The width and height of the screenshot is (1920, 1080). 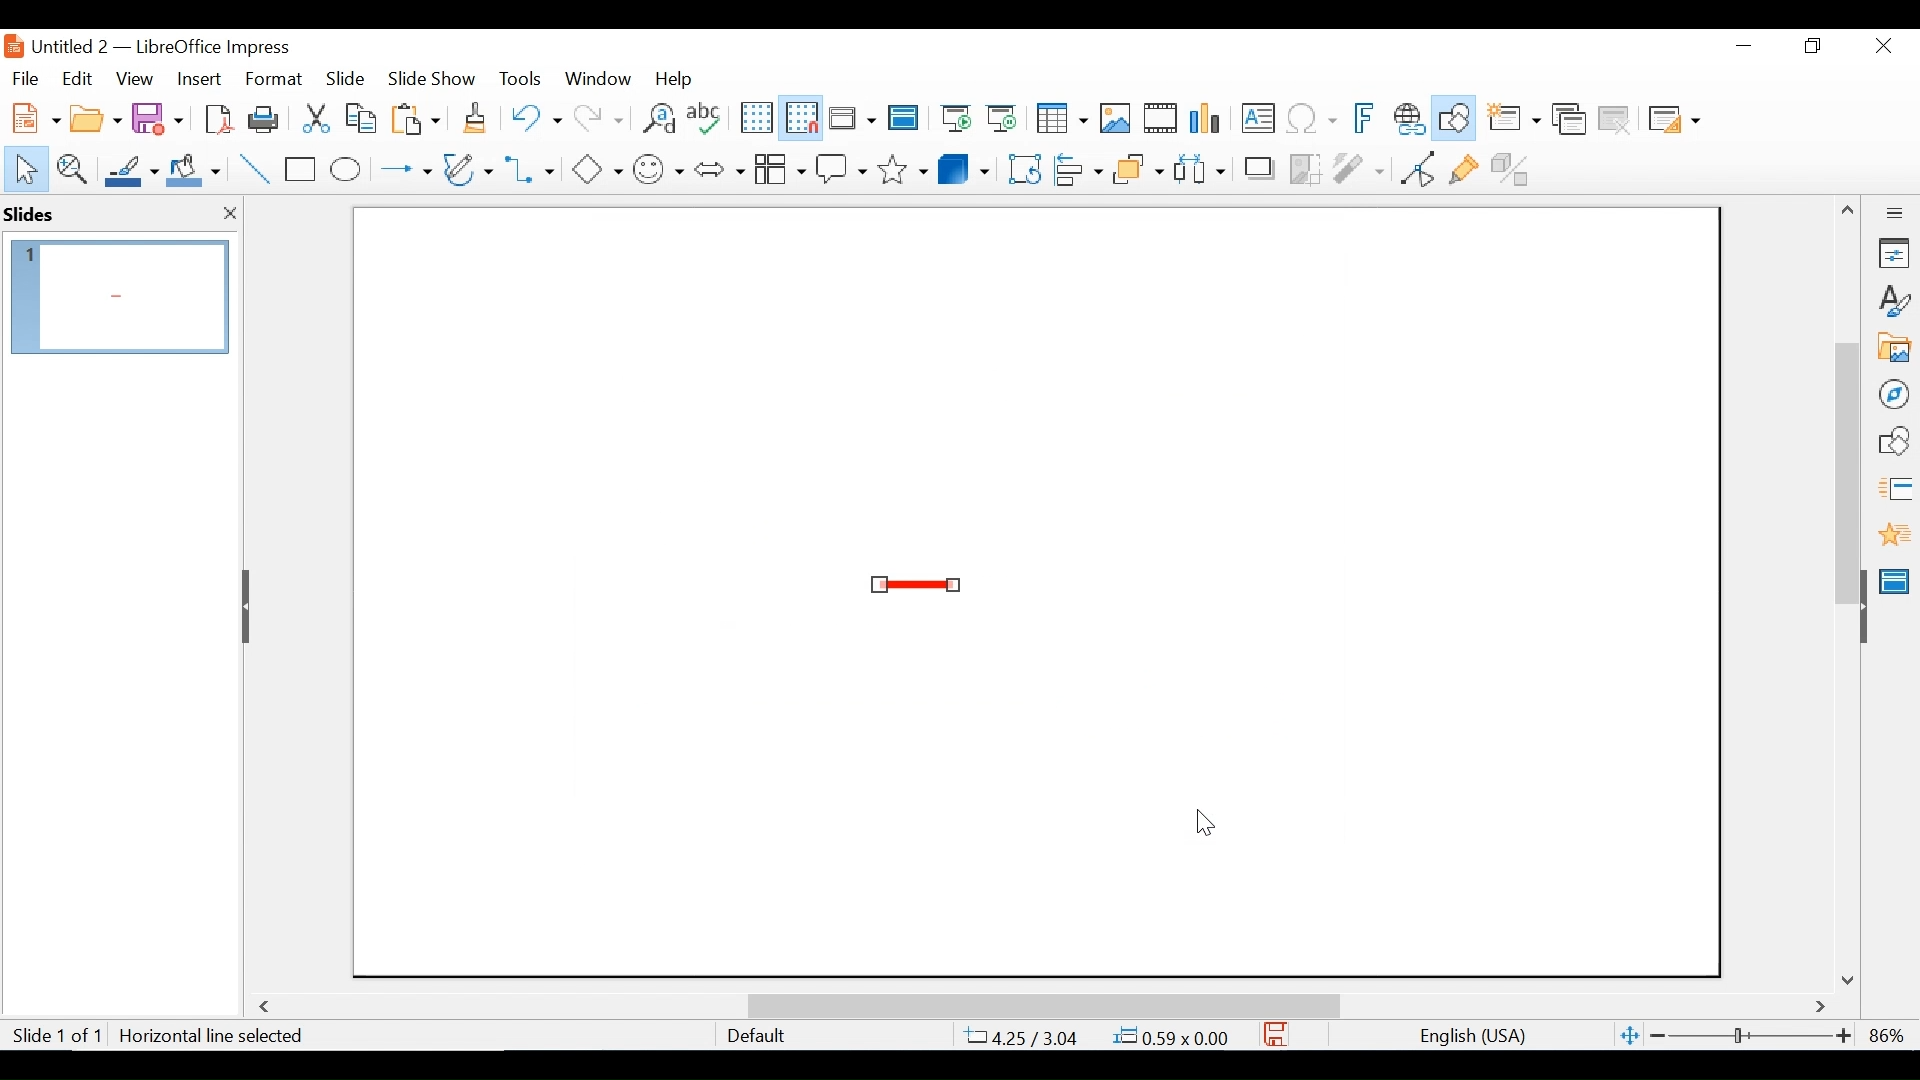 I want to click on English(USA), so click(x=1463, y=1036).